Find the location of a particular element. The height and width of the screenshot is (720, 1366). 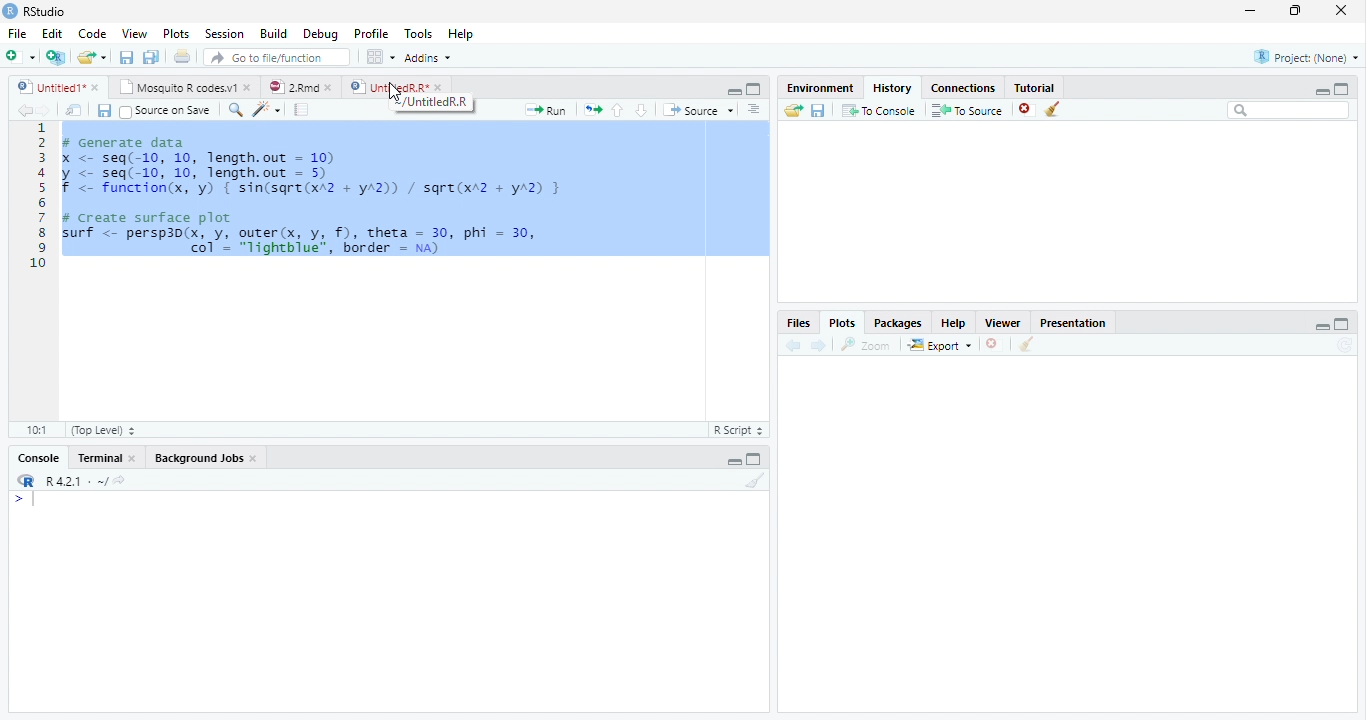

Environment is located at coordinates (820, 88).